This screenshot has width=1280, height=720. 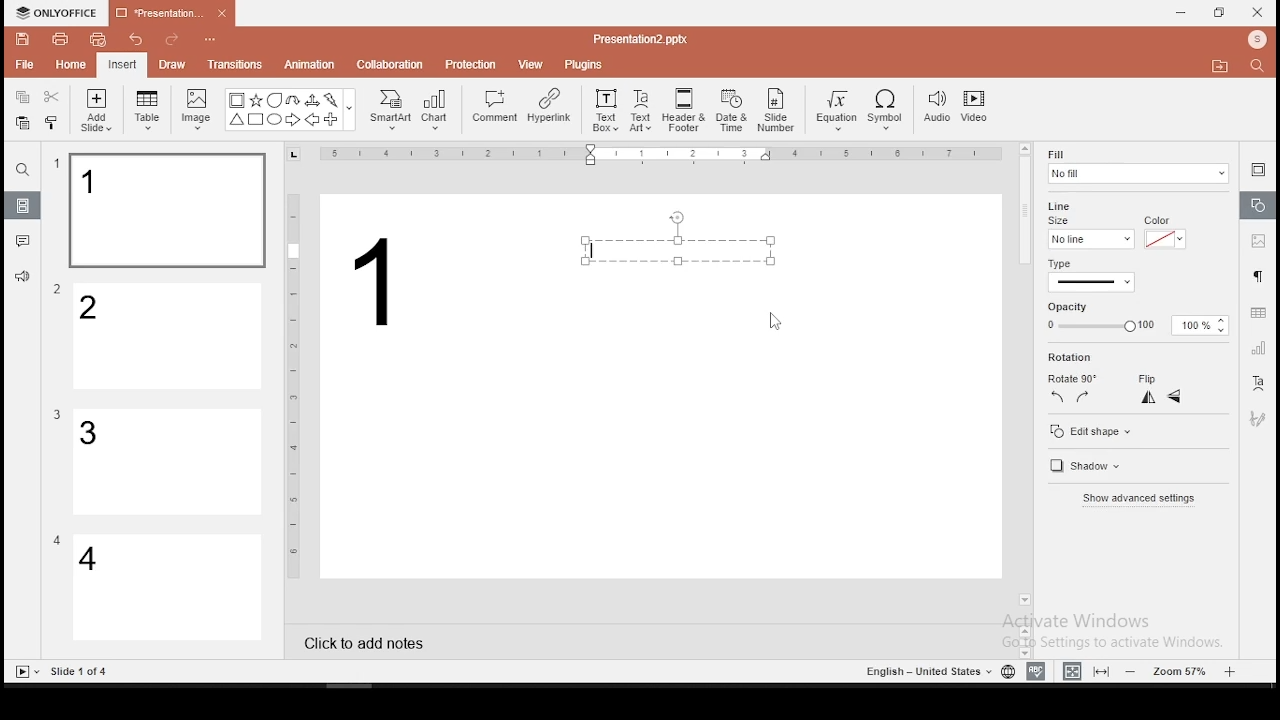 I want to click on , so click(x=640, y=38).